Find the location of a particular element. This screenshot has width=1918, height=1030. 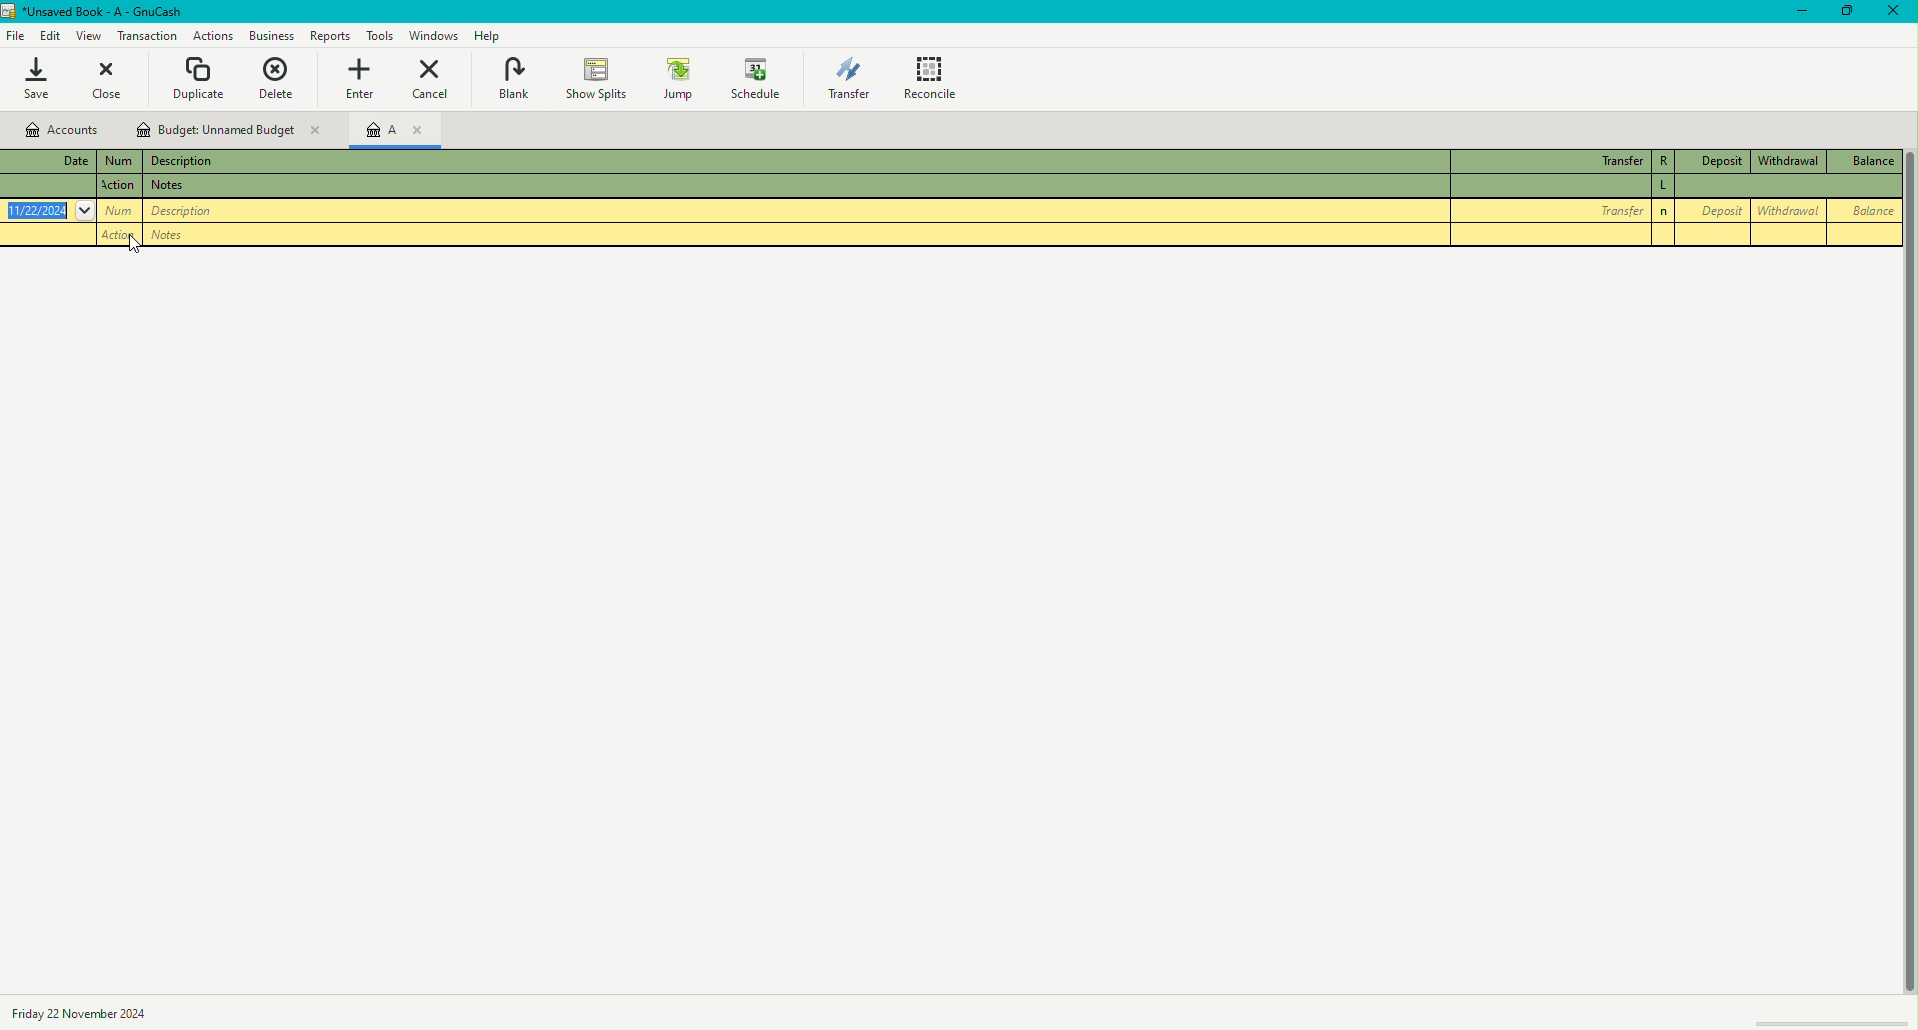

Description is located at coordinates (182, 163).